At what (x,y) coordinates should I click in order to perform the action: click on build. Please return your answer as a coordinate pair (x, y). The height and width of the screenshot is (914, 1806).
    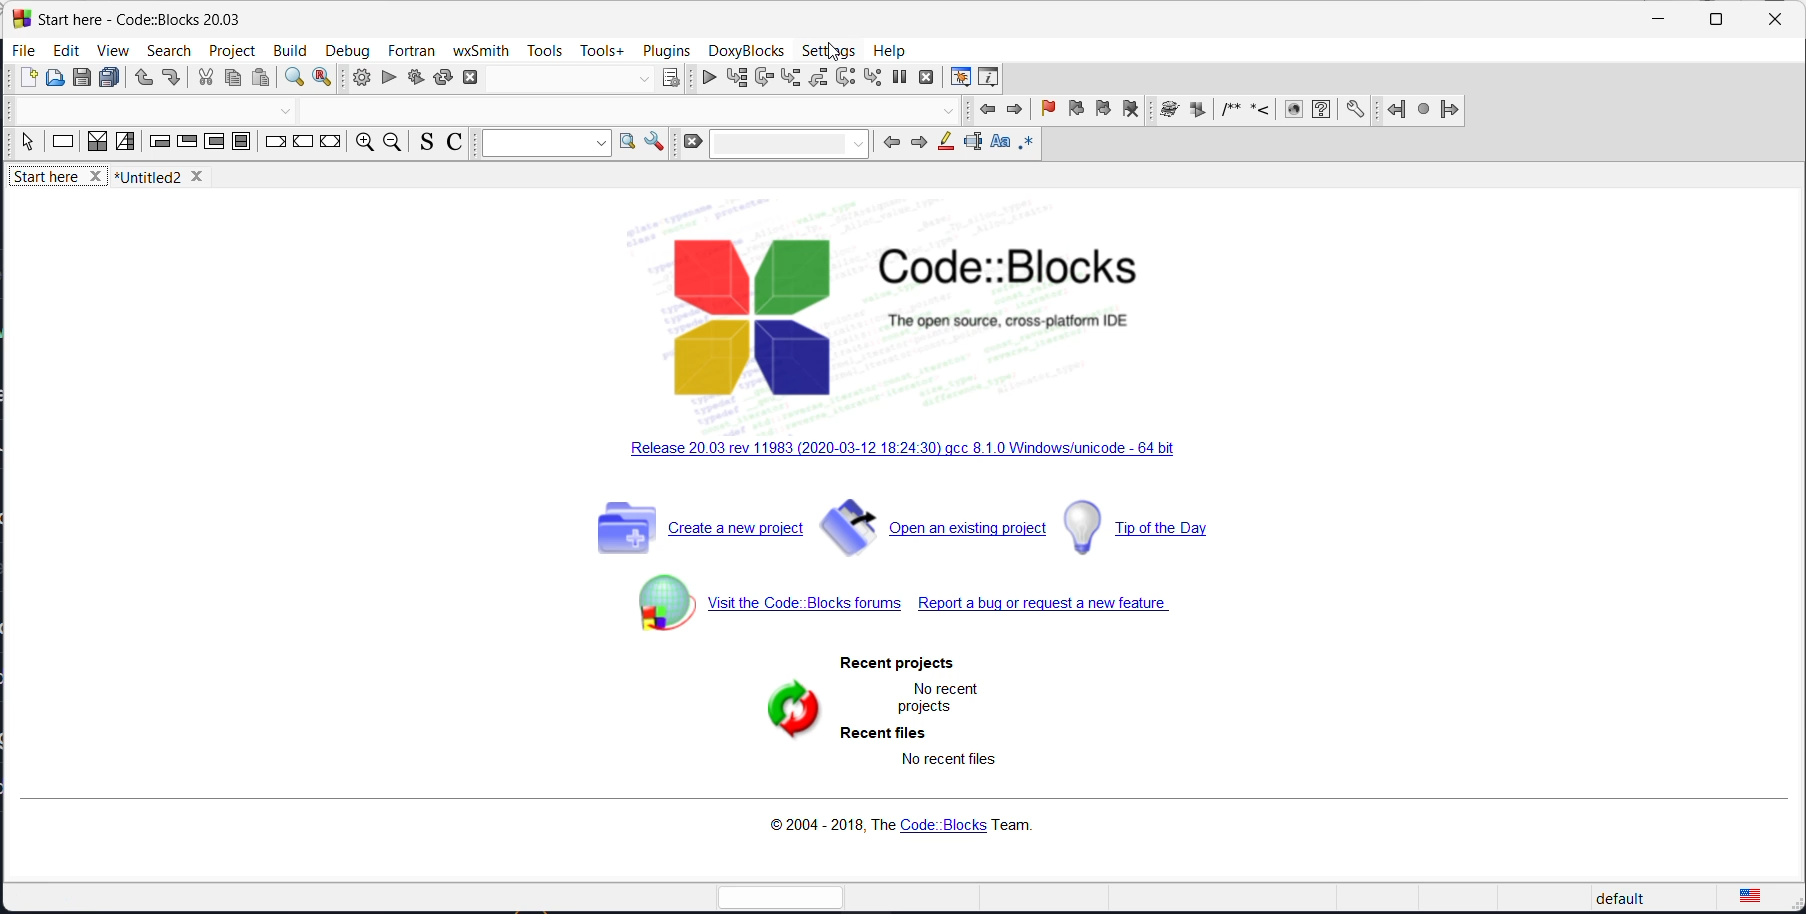
    Looking at the image, I should click on (357, 78).